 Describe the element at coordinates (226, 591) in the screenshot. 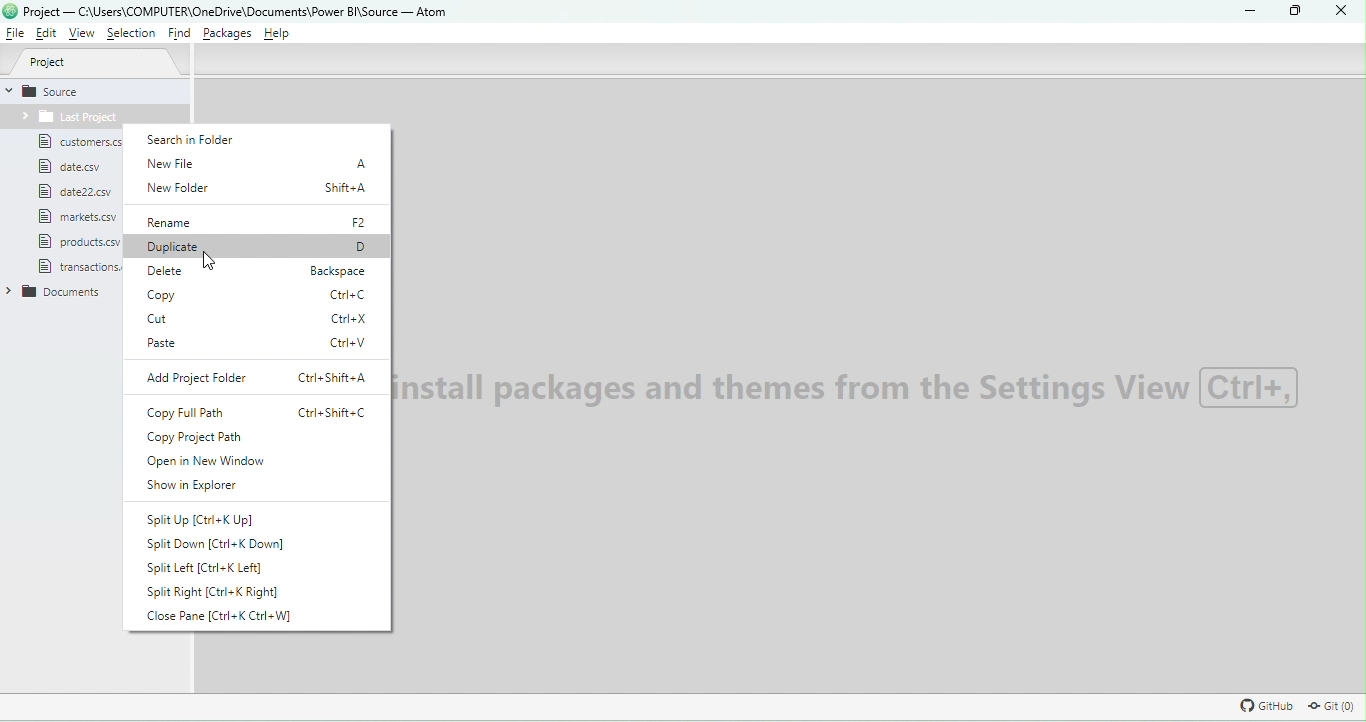

I see `Split right` at that location.